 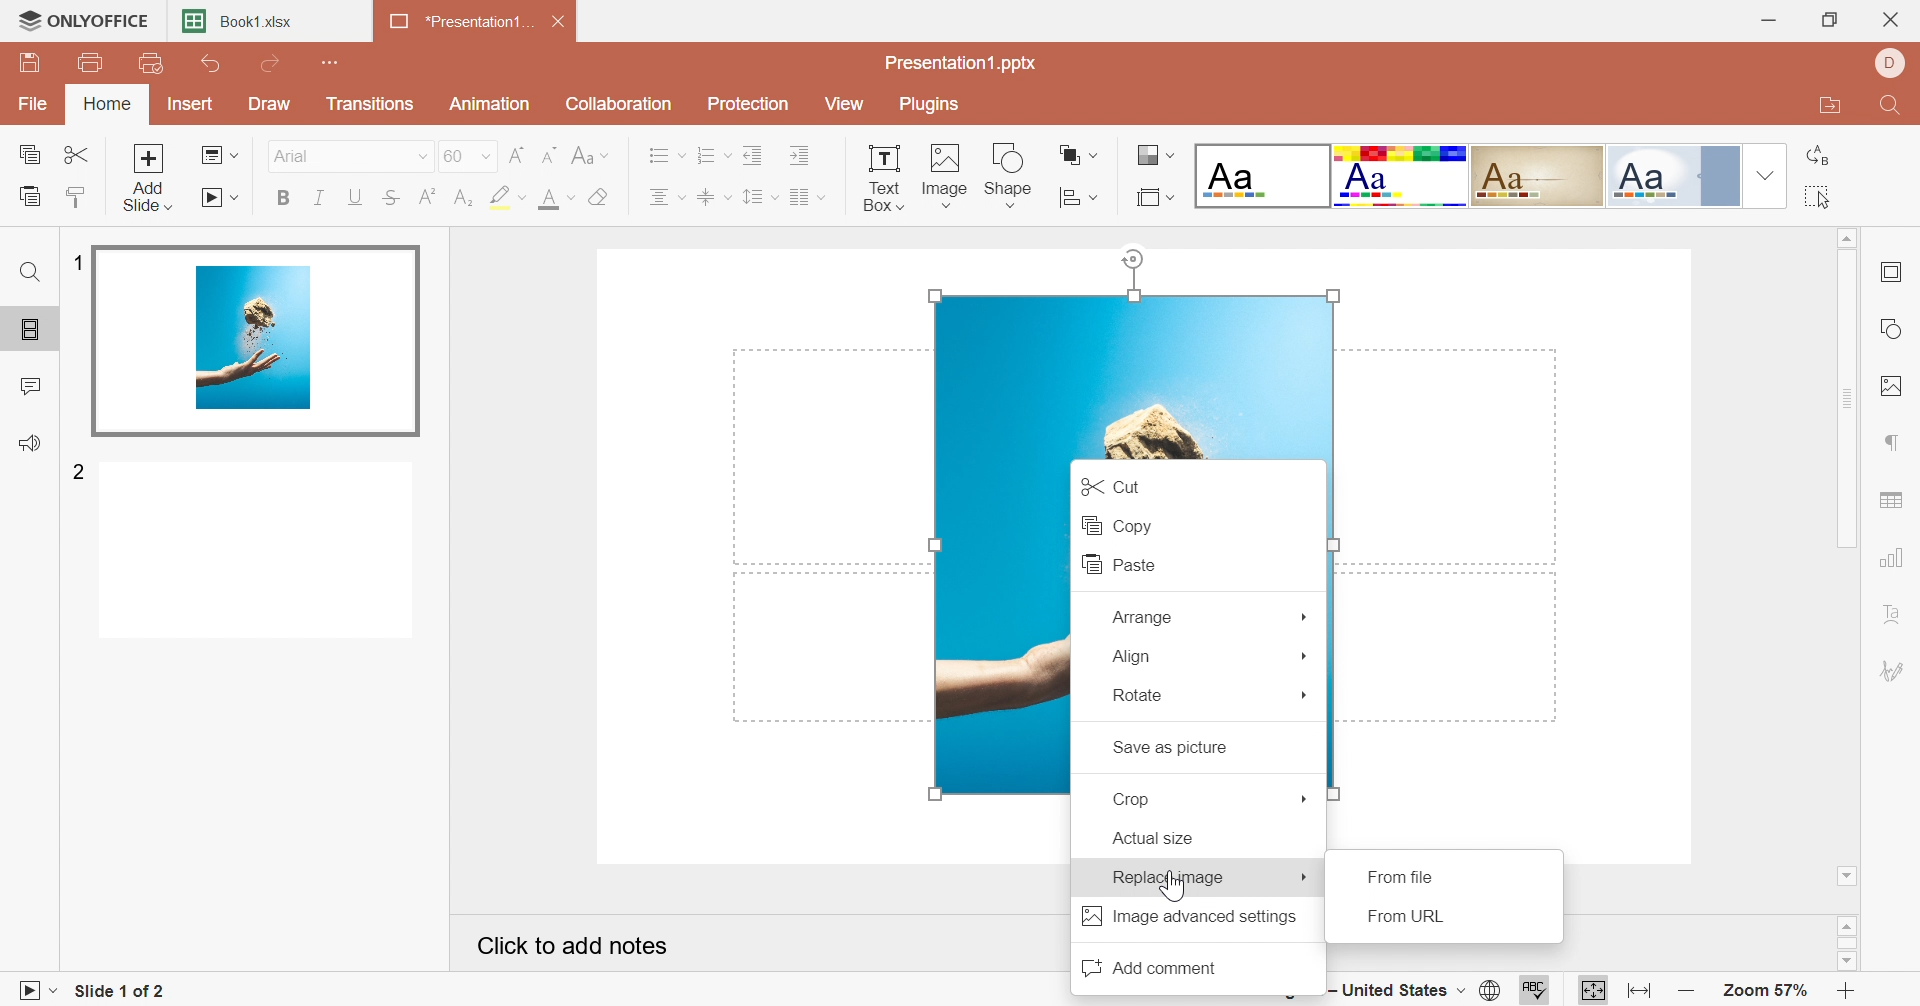 What do you see at coordinates (1115, 524) in the screenshot?
I see `Copy` at bounding box center [1115, 524].